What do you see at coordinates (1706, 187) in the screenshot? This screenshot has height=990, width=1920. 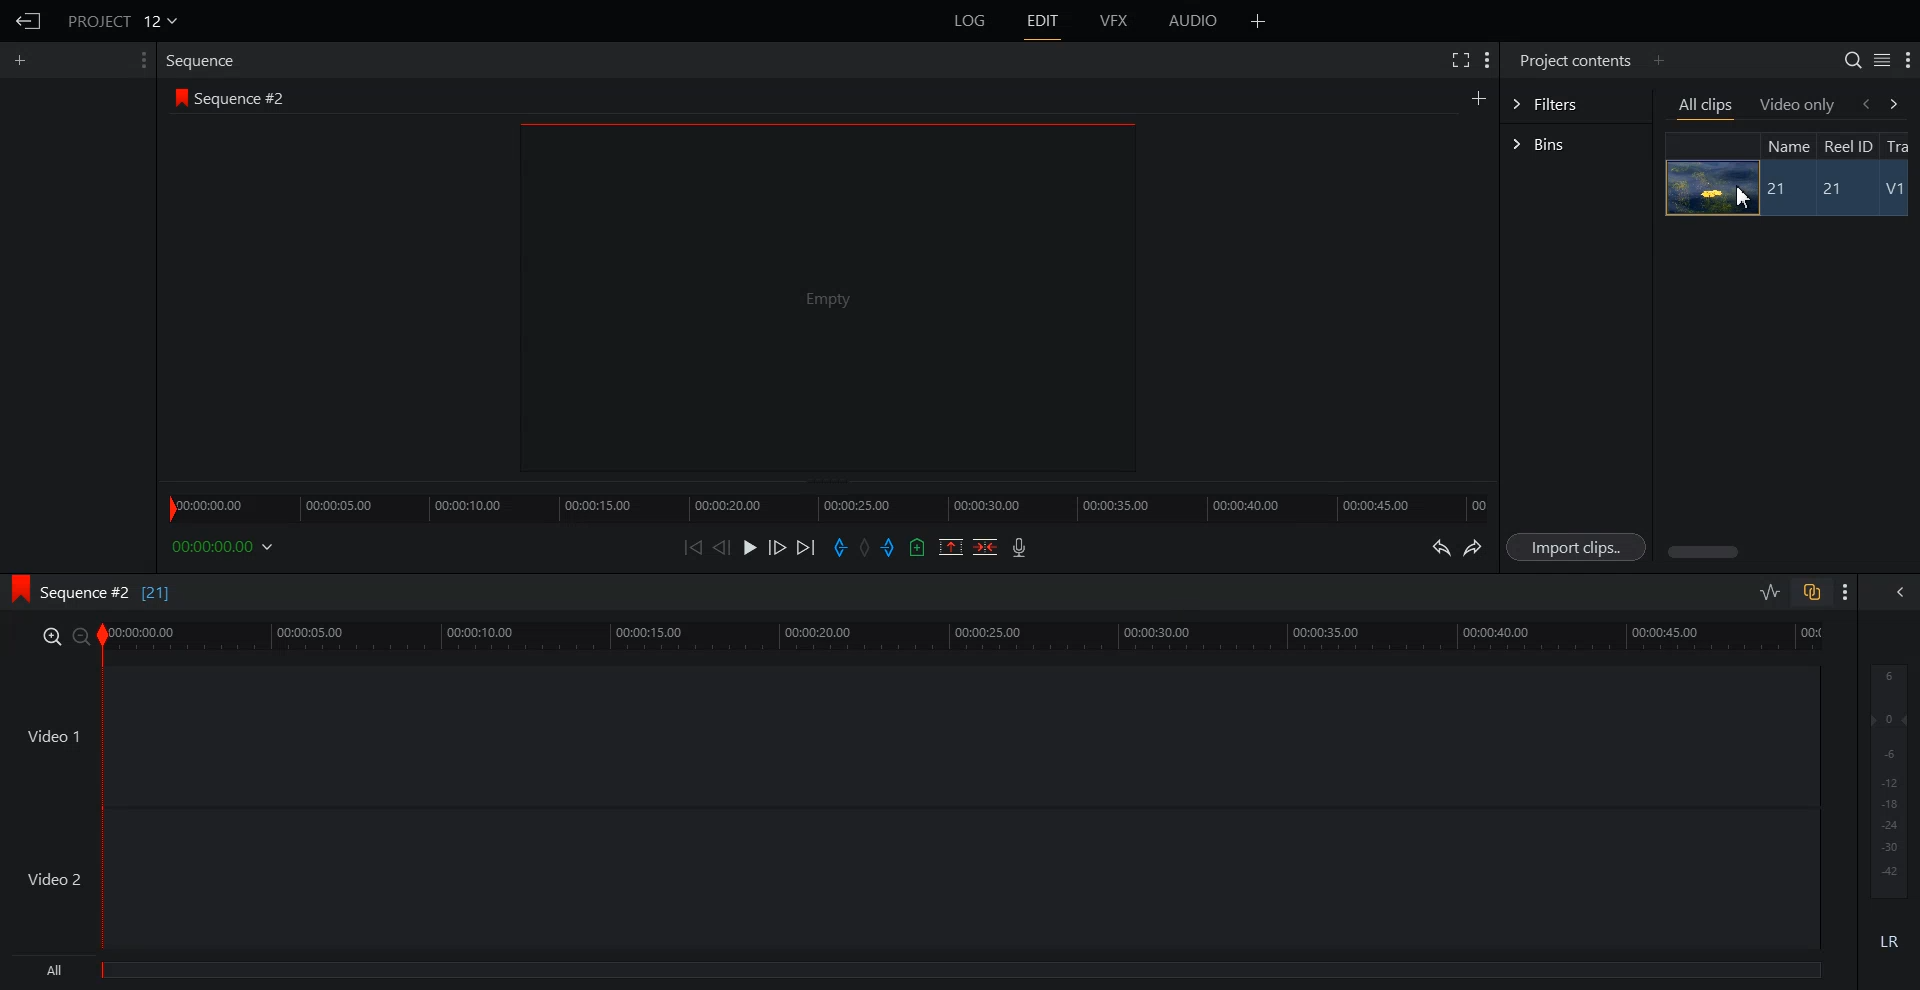 I see `Image` at bounding box center [1706, 187].